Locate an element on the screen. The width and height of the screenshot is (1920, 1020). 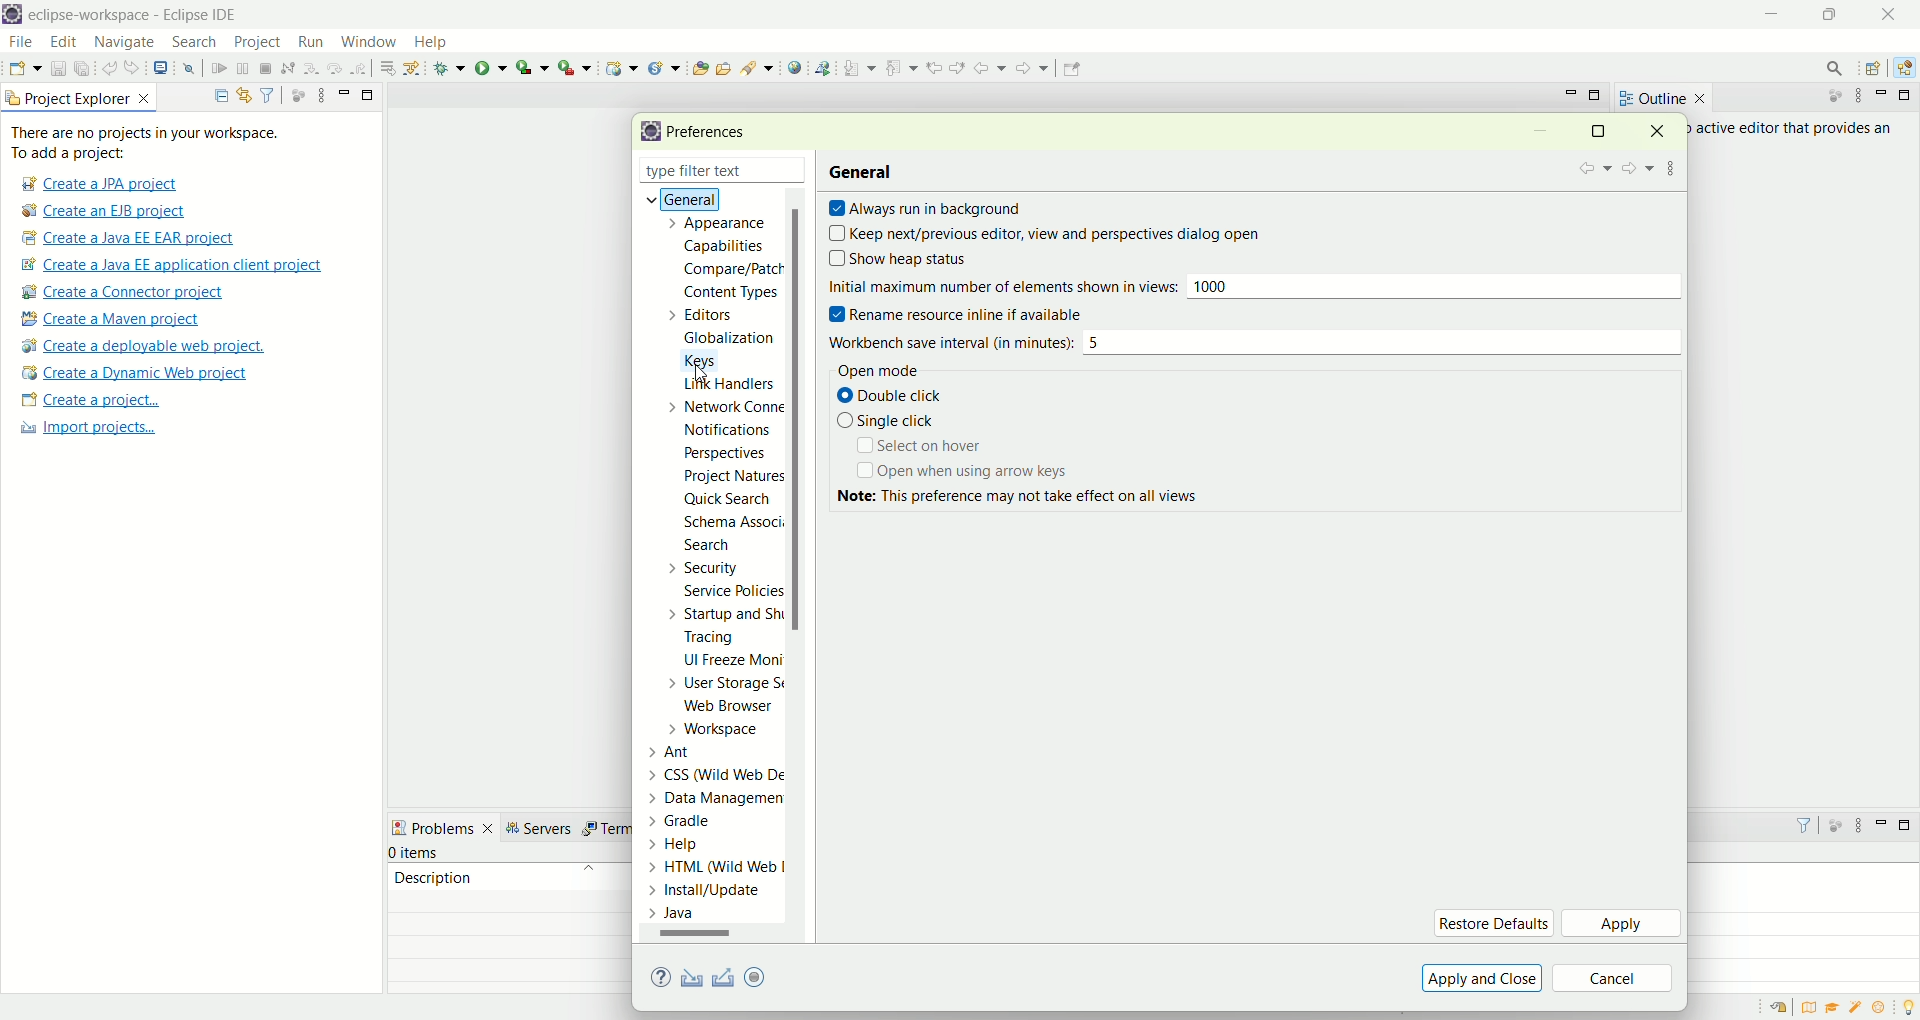
user storage service is located at coordinates (727, 686).